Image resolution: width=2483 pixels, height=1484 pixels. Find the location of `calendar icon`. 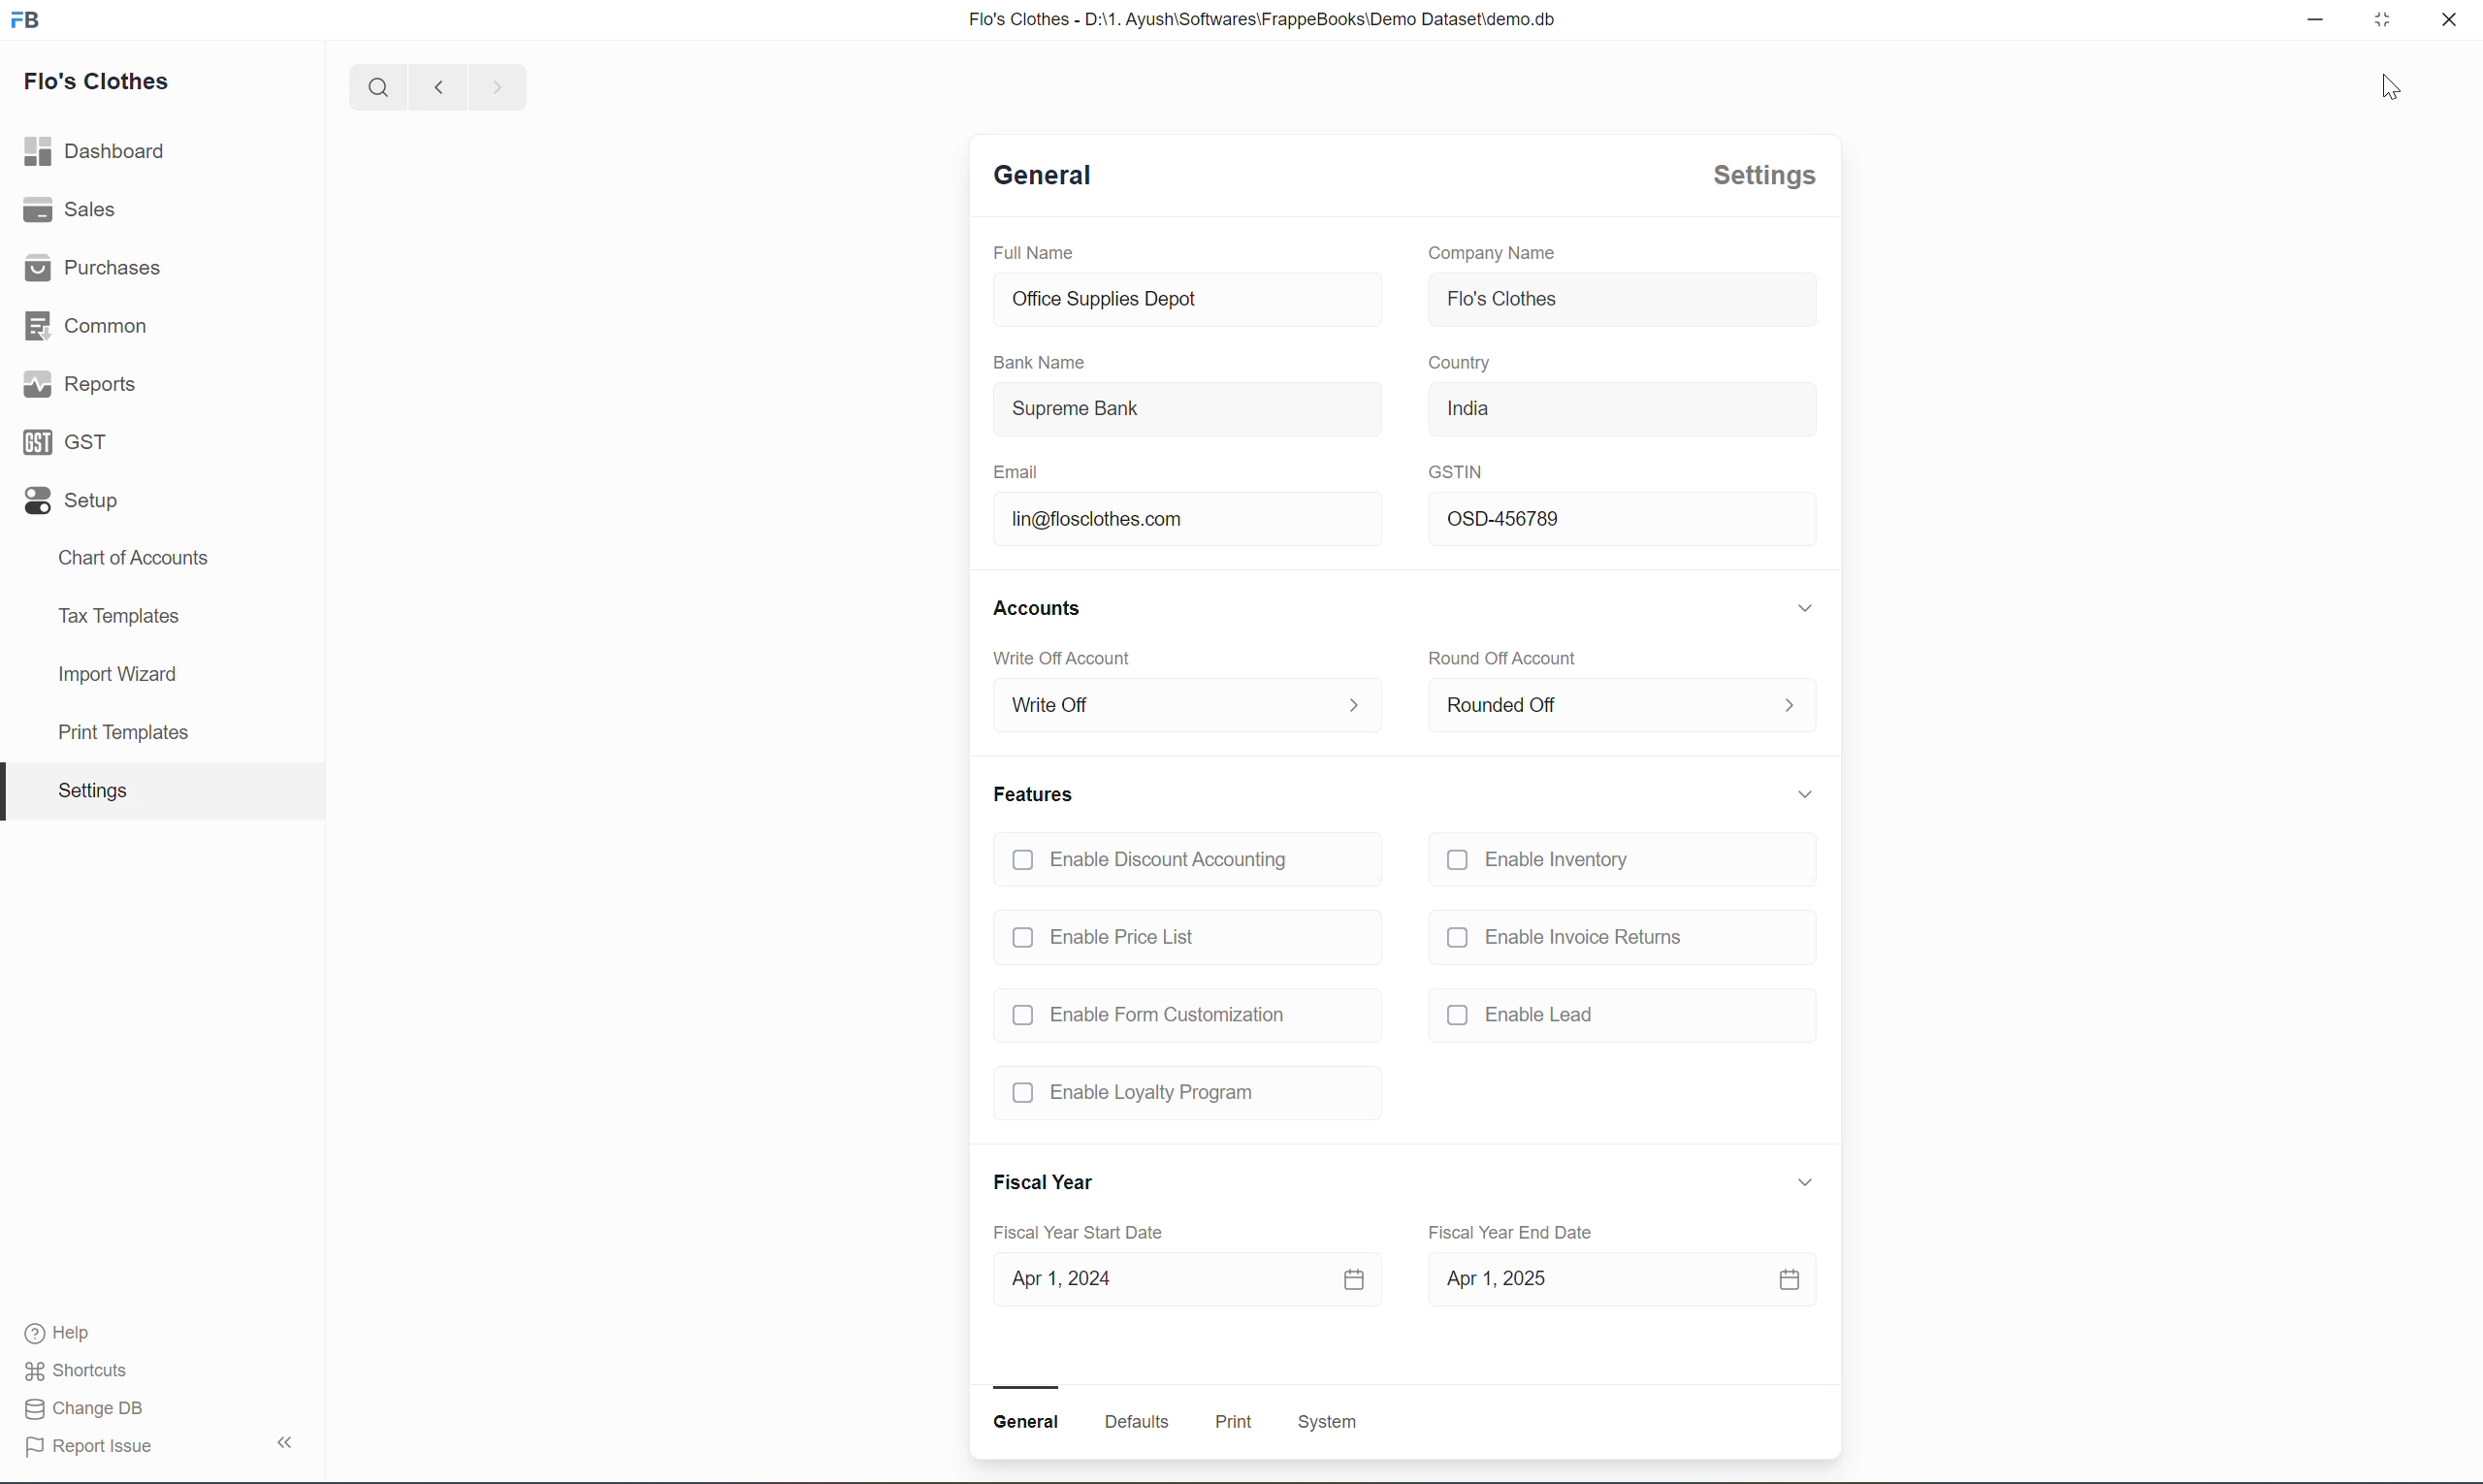

calendar icon is located at coordinates (1791, 1280).